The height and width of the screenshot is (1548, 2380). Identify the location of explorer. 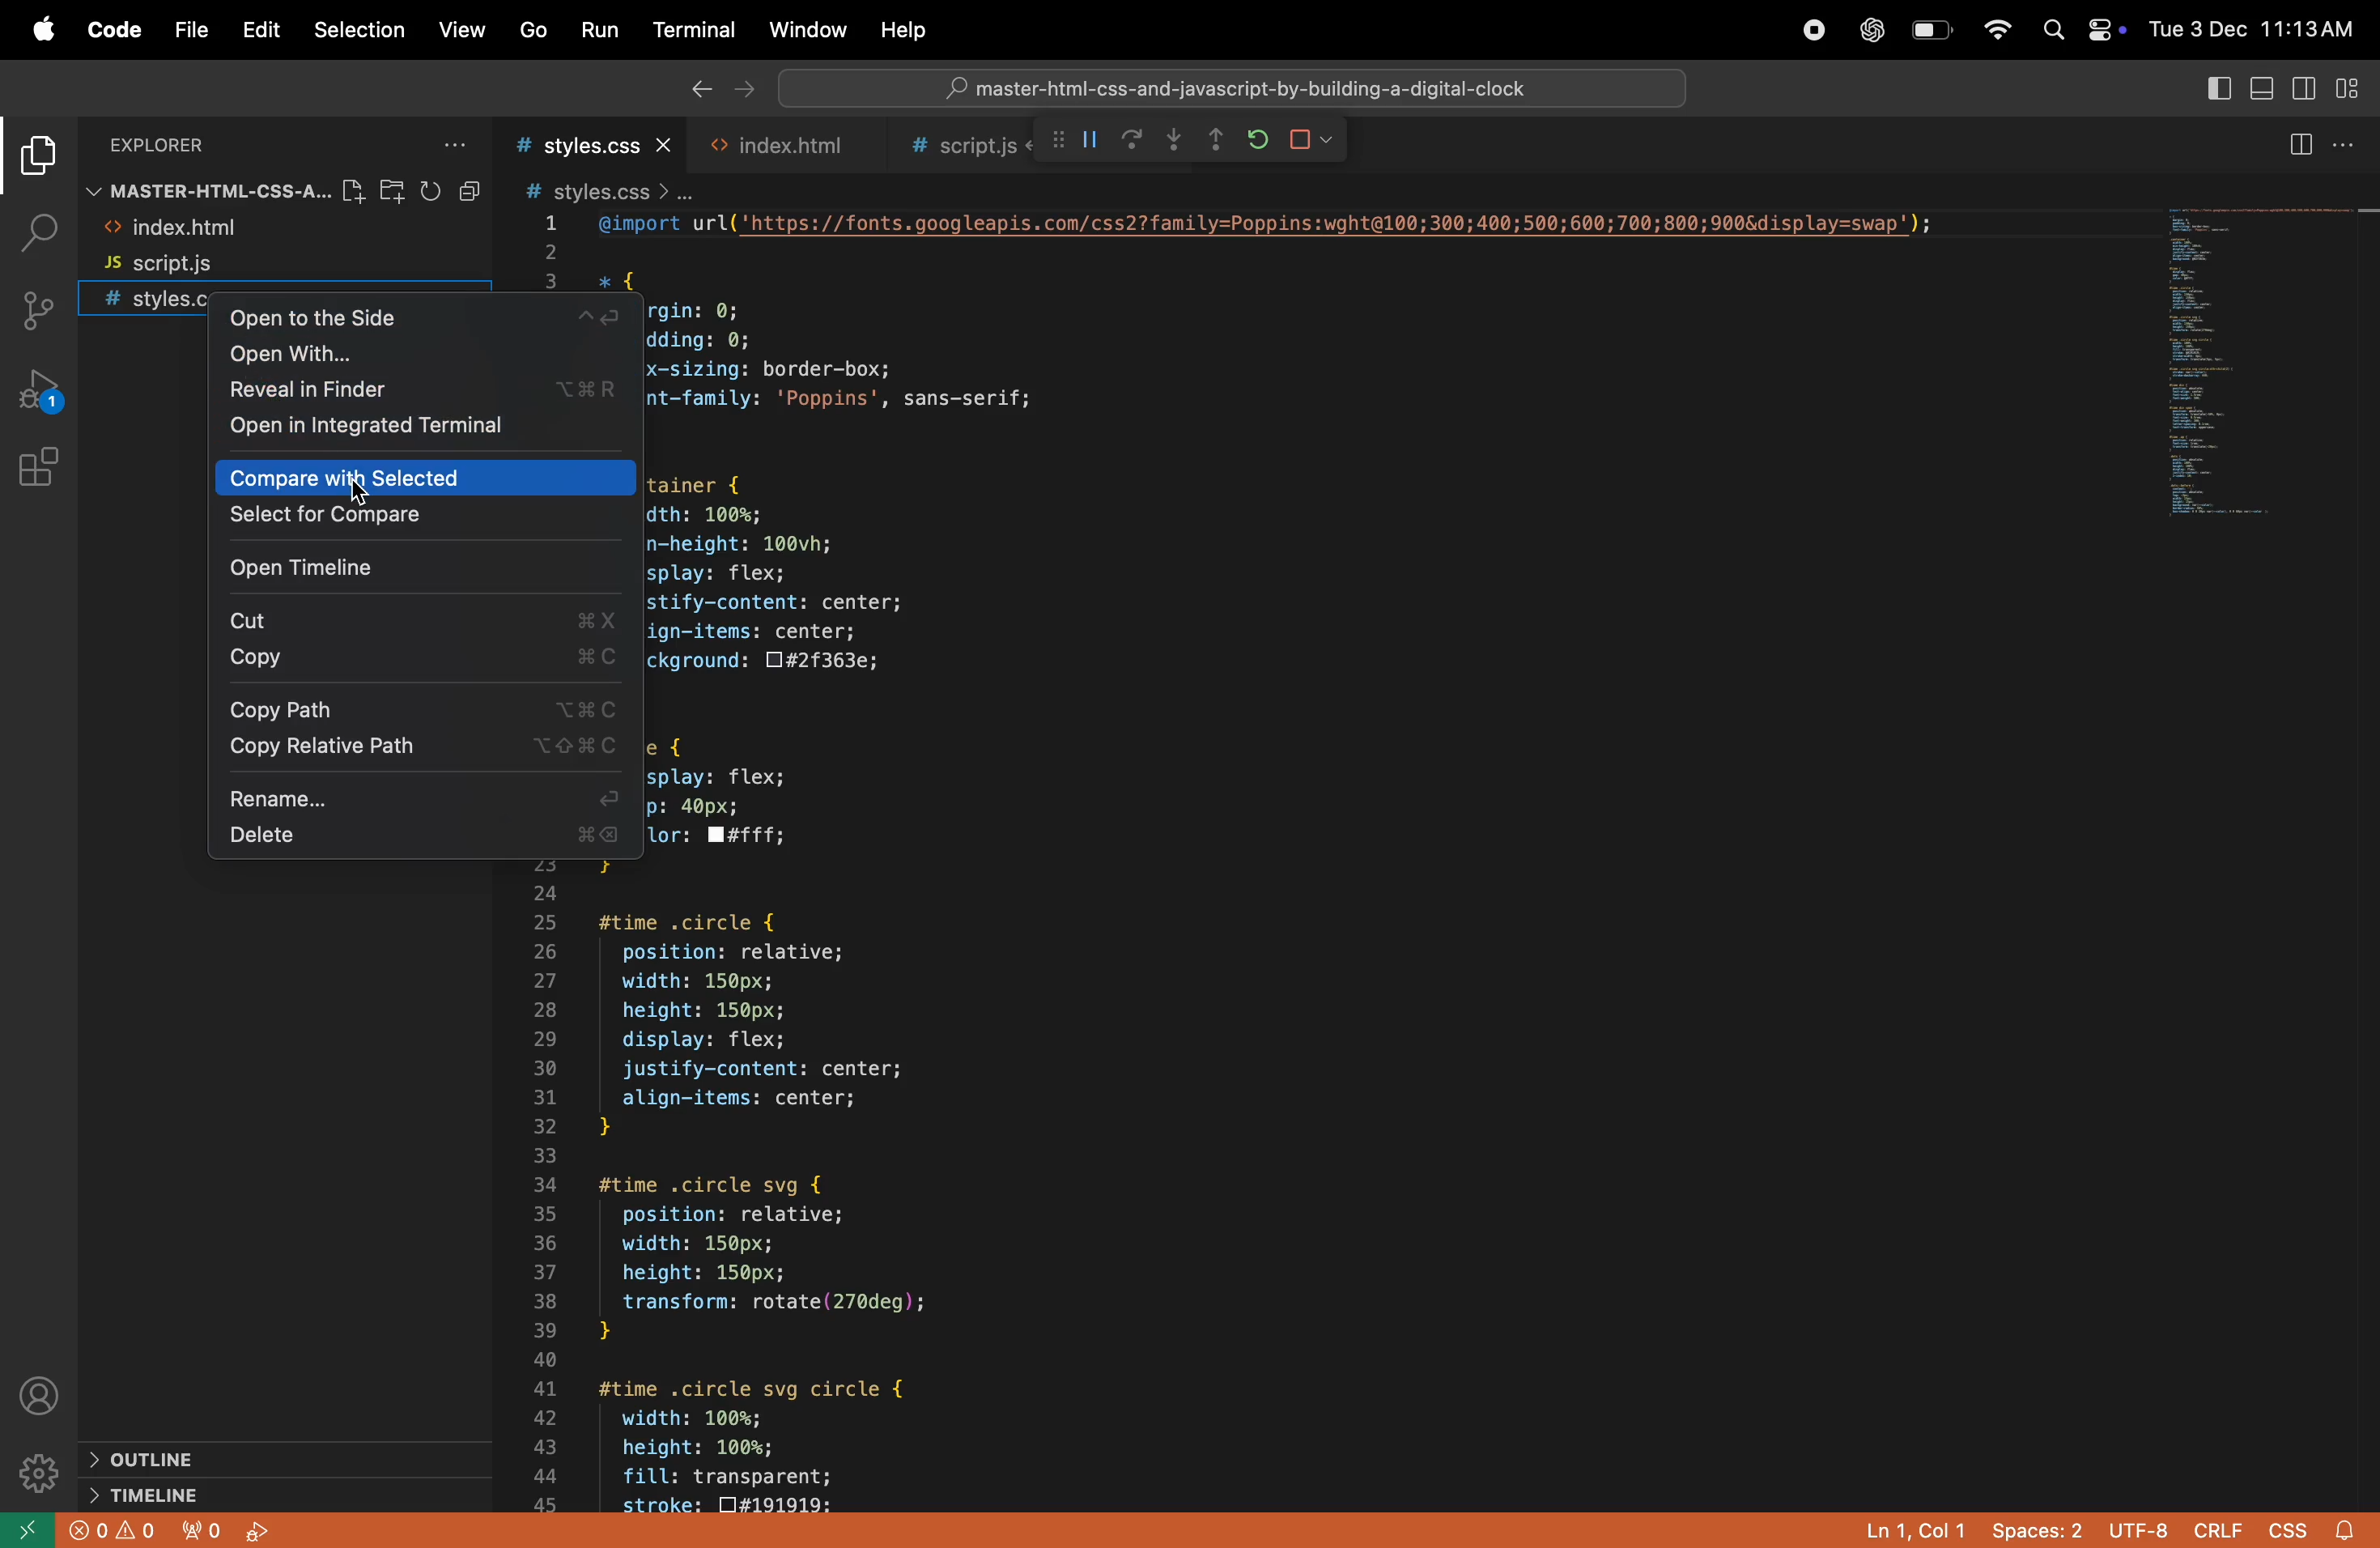
(189, 145).